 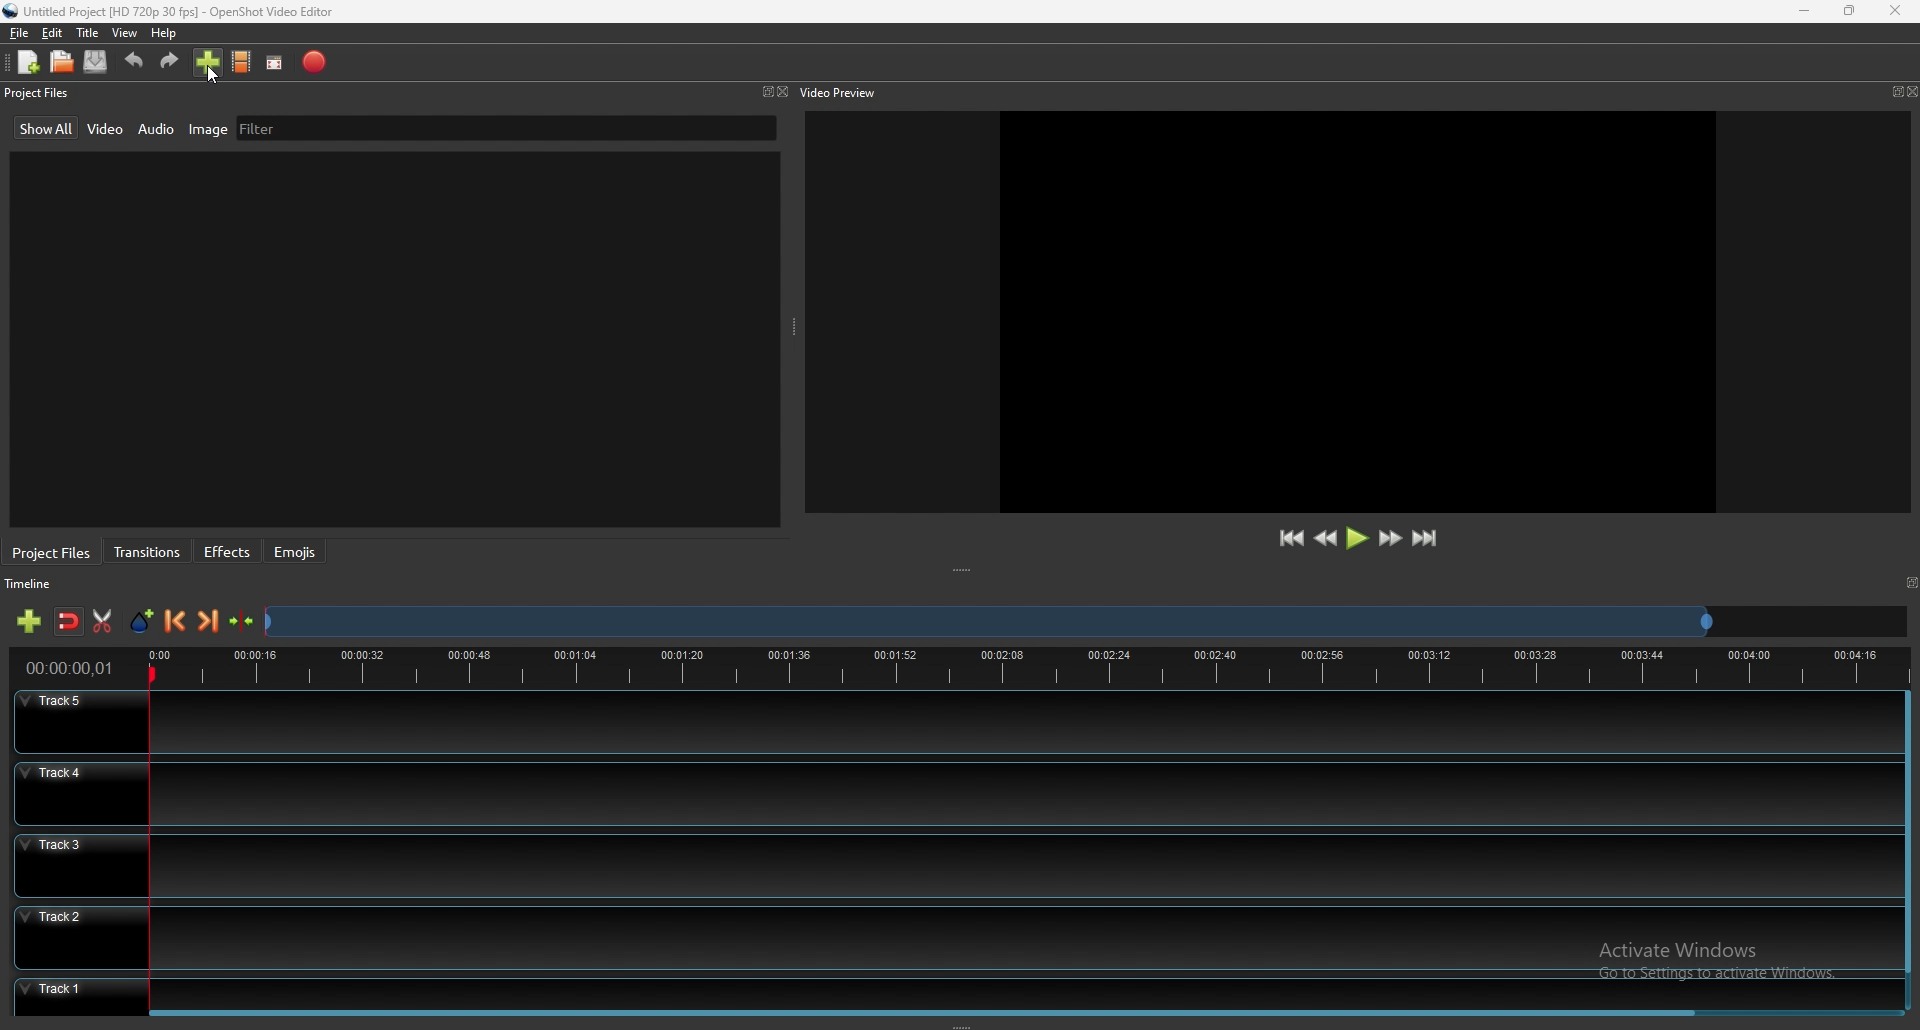 What do you see at coordinates (276, 62) in the screenshot?
I see `fullscreen` at bounding box center [276, 62].